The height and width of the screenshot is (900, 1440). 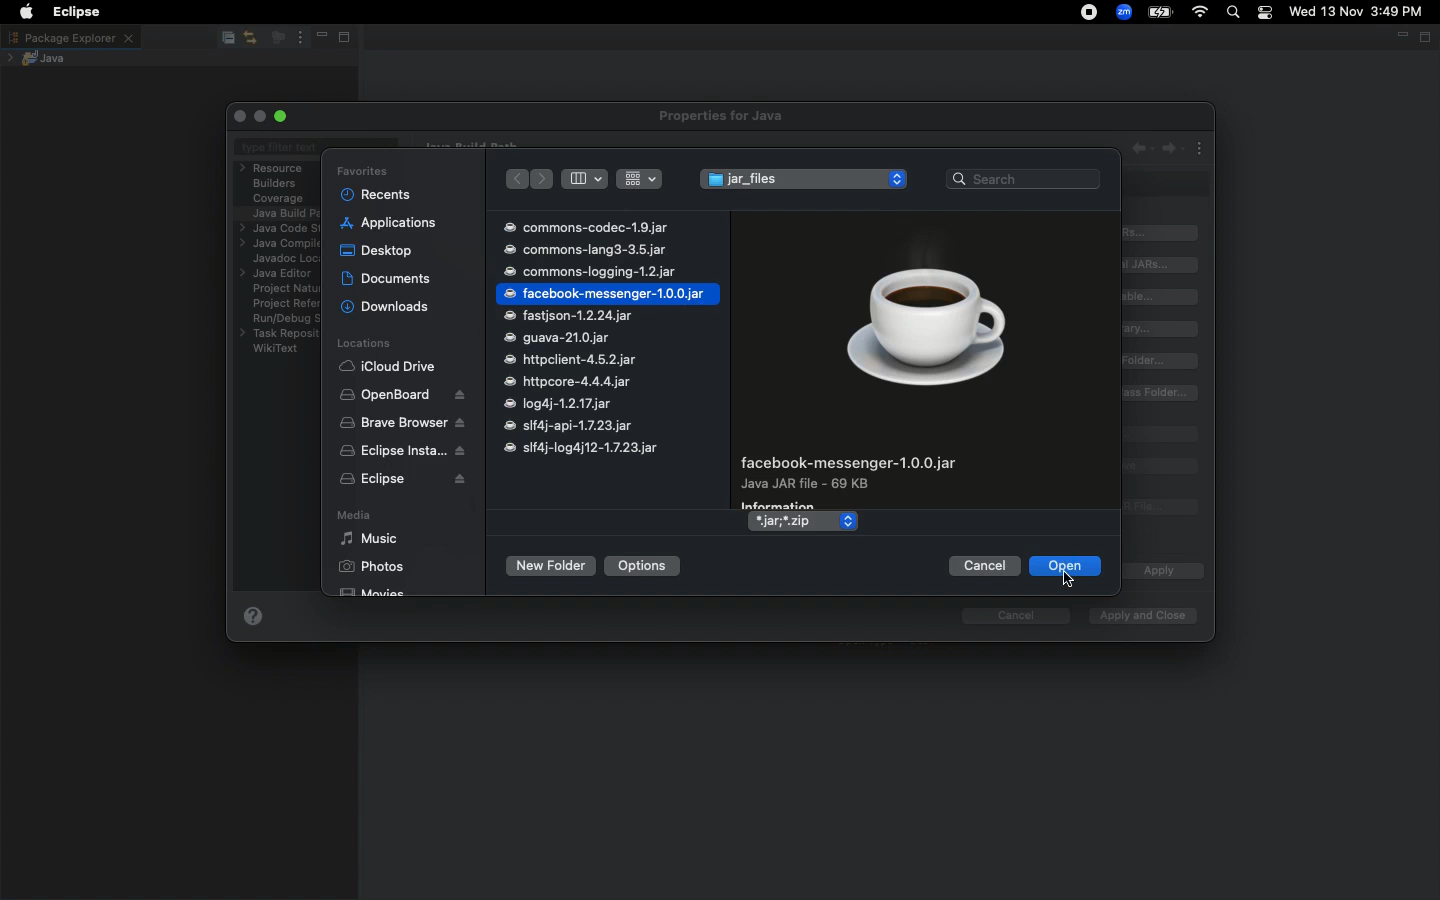 I want to click on Add external JAR, so click(x=1161, y=264).